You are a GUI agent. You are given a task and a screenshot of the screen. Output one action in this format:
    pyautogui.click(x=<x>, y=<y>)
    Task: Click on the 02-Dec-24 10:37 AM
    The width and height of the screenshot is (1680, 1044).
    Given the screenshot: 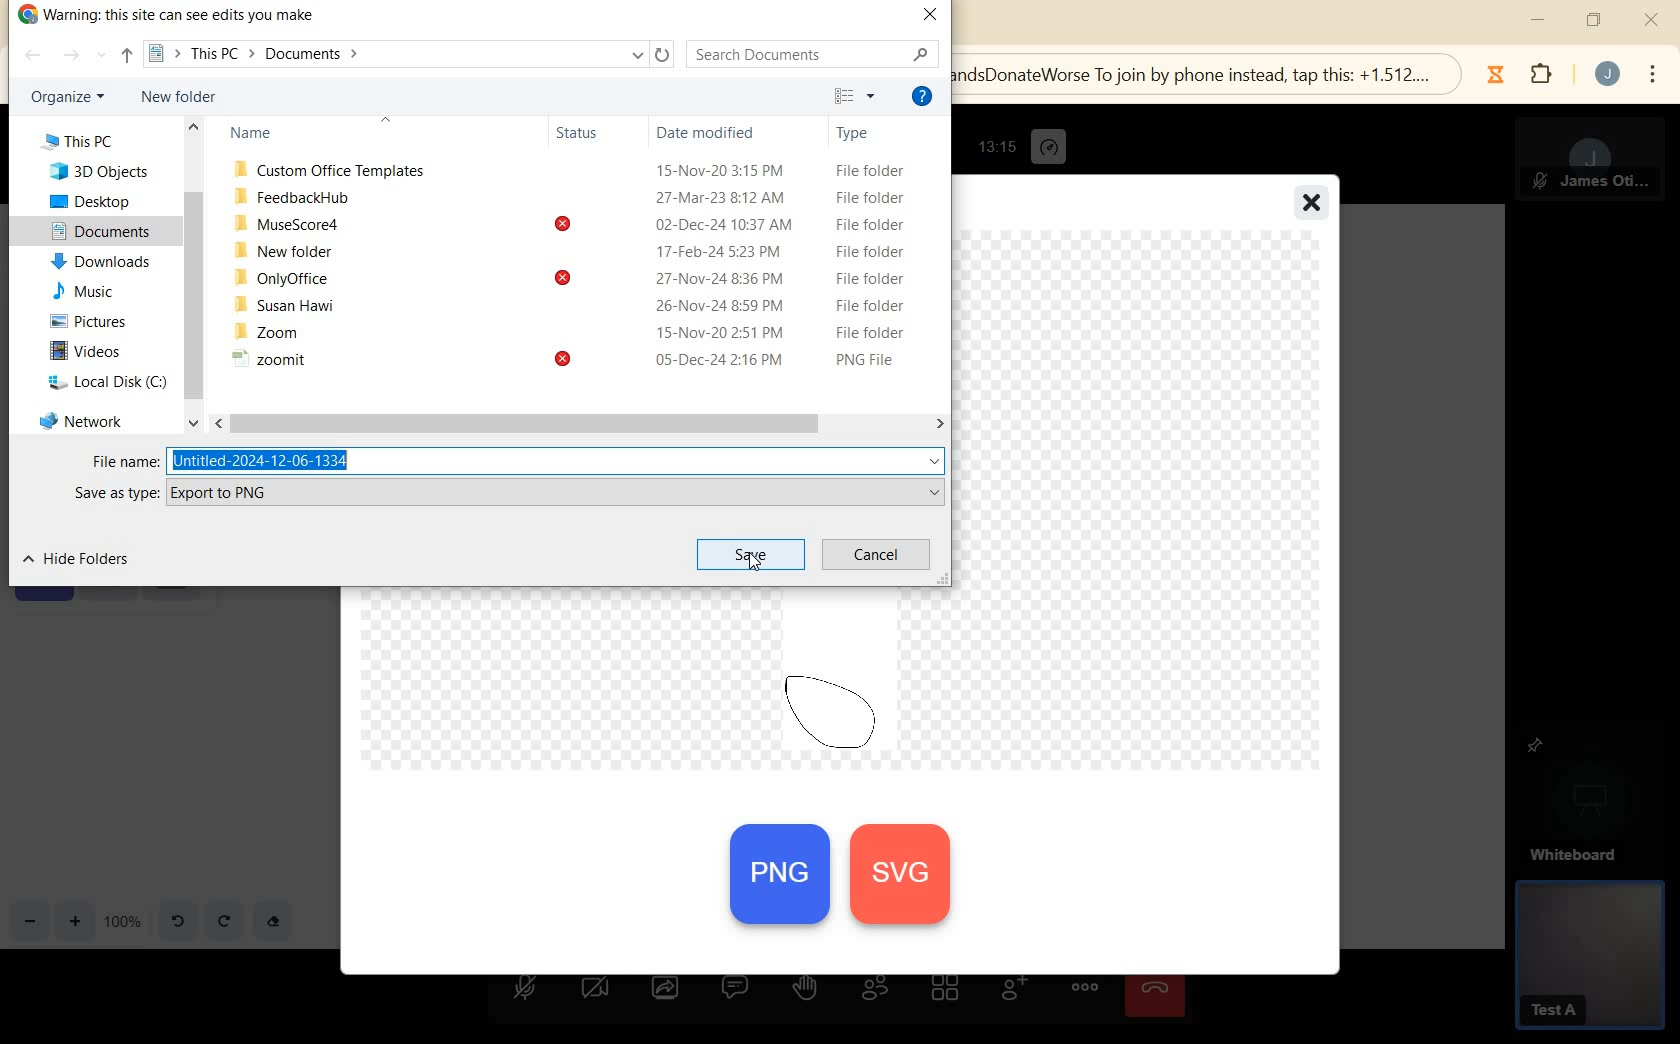 What is the action you would take?
    pyautogui.click(x=721, y=222)
    